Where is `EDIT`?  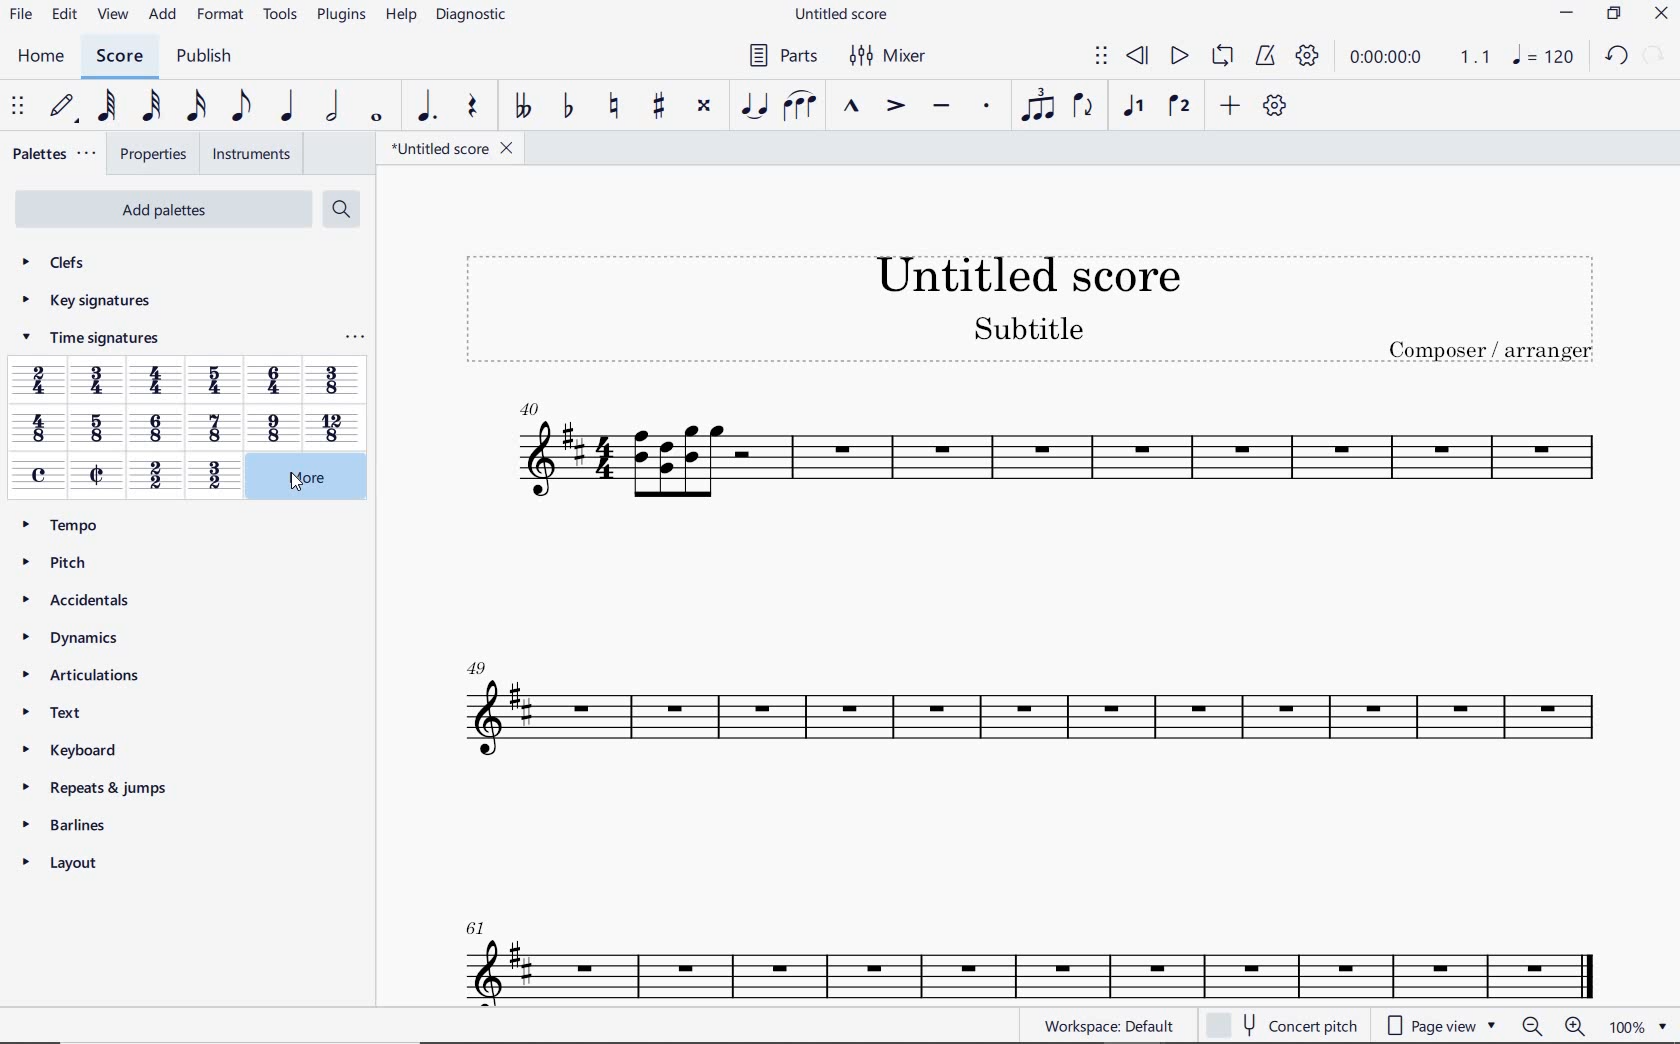
EDIT is located at coordinates (65, 15).